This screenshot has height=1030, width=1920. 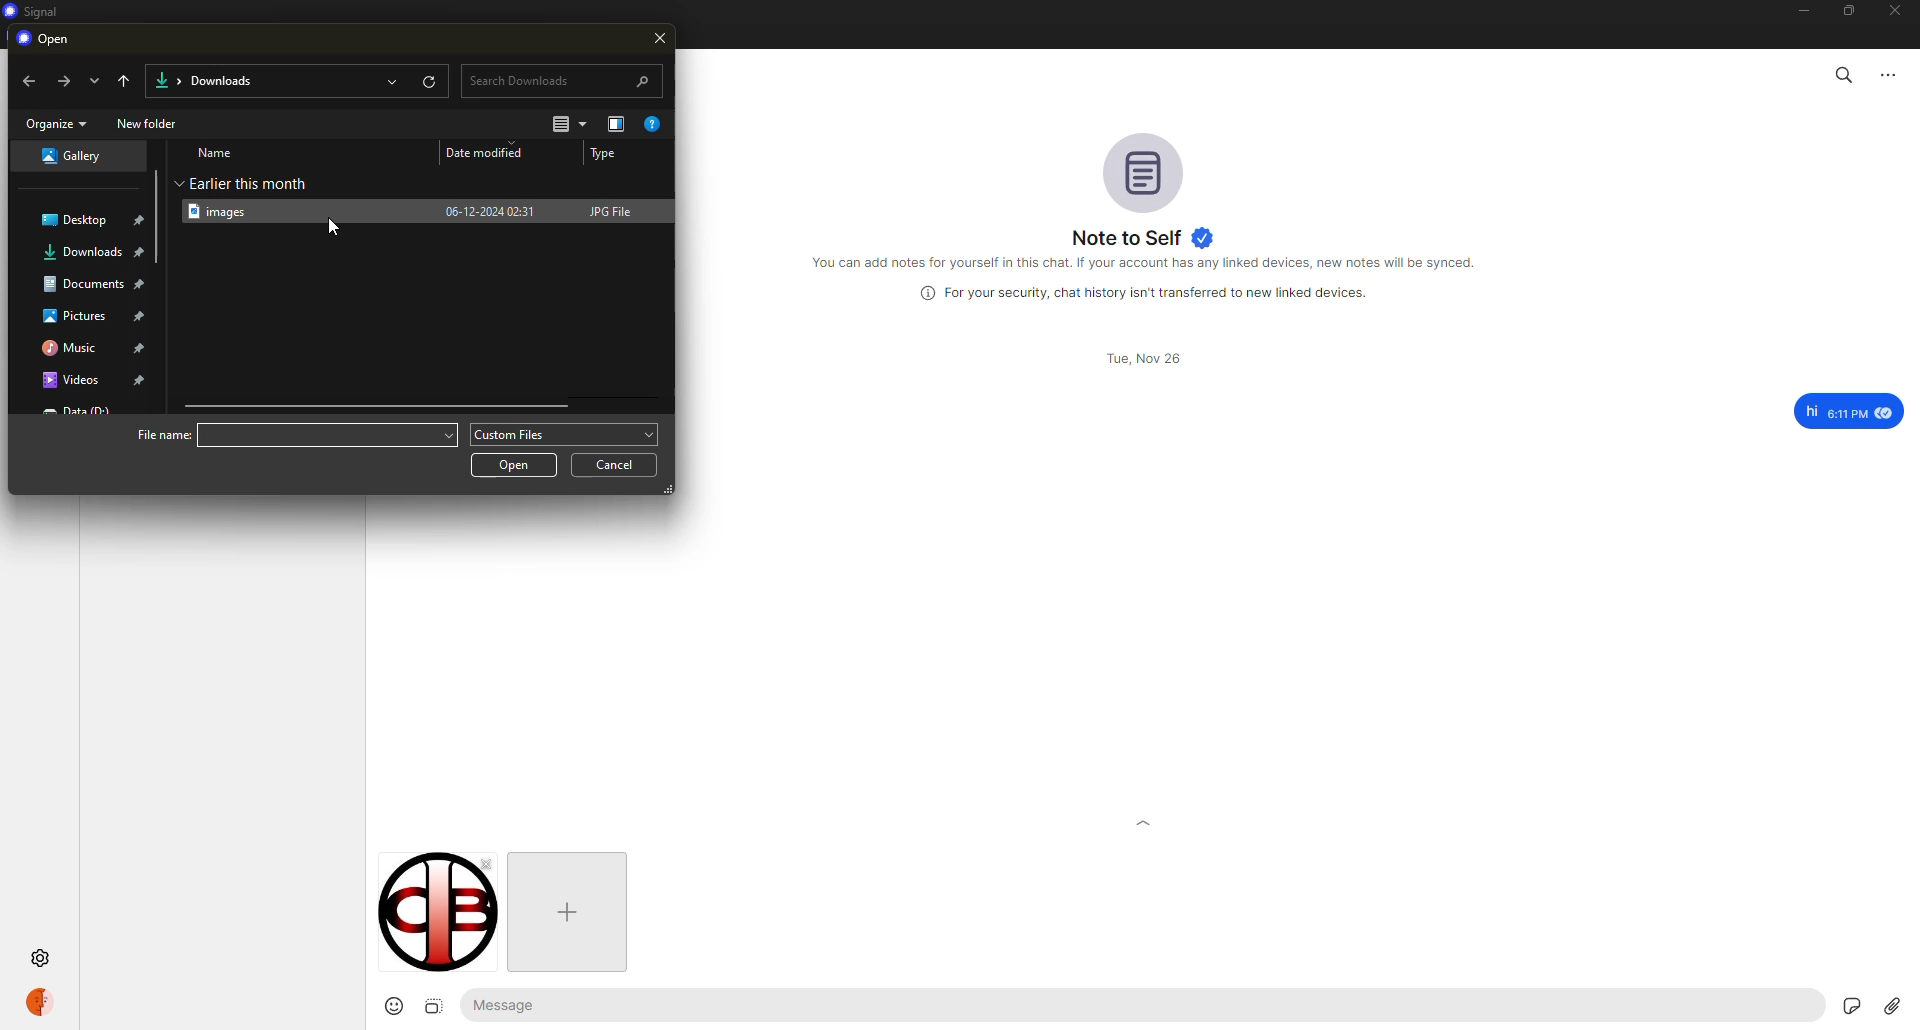 I want to click on date, so click(x=493, y=152).